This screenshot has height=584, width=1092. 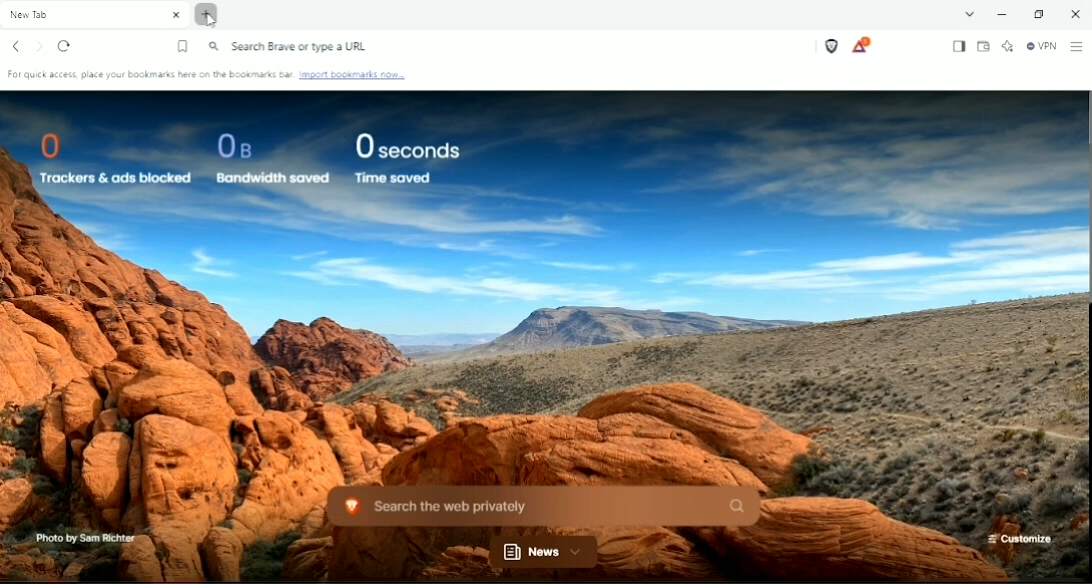 What do you see at coordinates (544, 506) in the screenshot?
I see `Search the web privately` at bounding box center [544, 506].